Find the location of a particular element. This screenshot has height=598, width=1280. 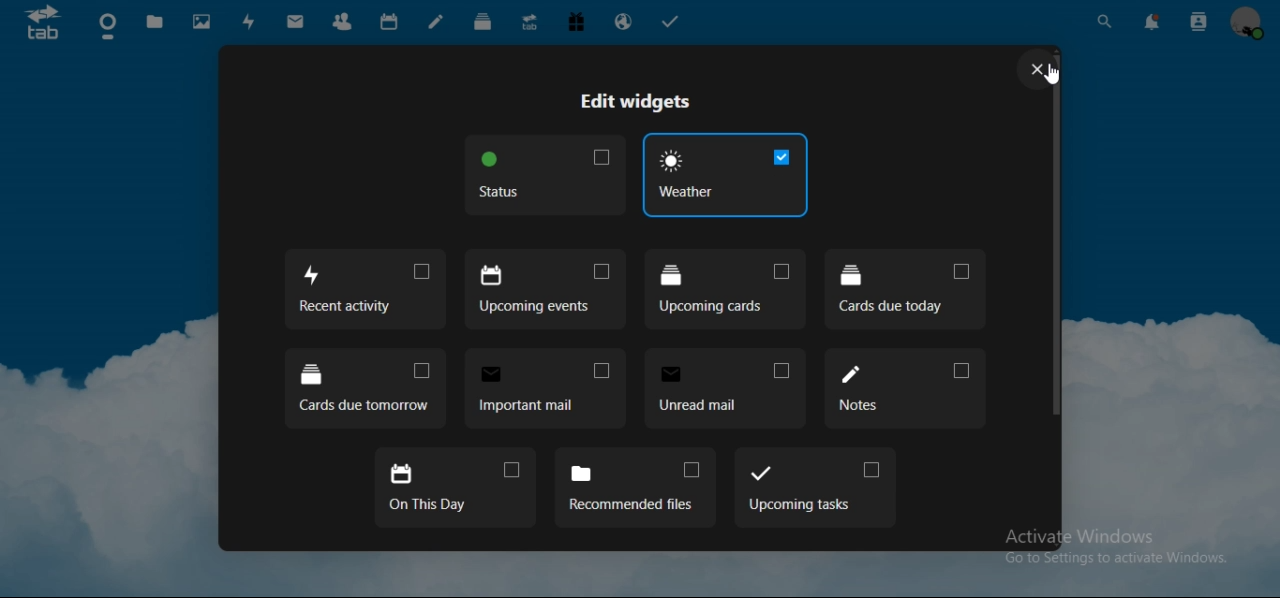

dashboard is located at coordinates (110, 27).